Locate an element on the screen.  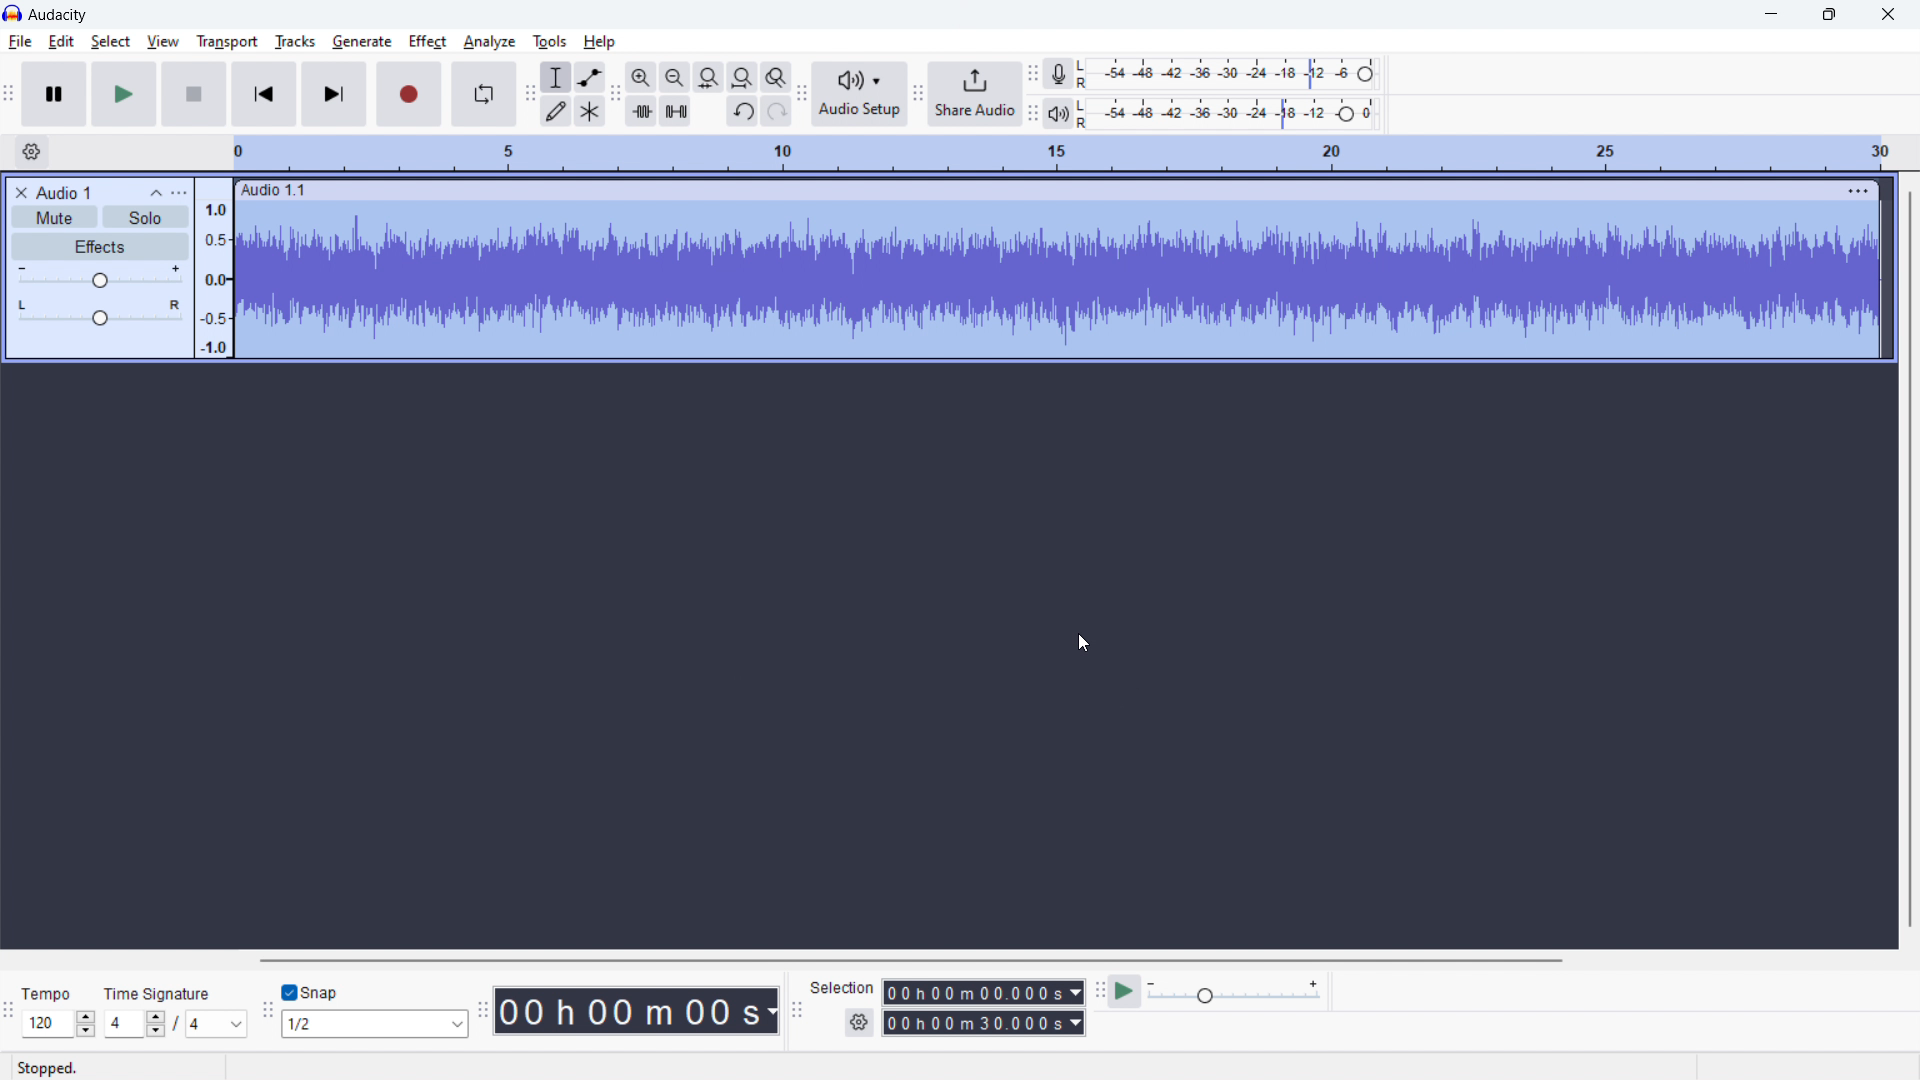
effects is located at coordinates (99, 245).